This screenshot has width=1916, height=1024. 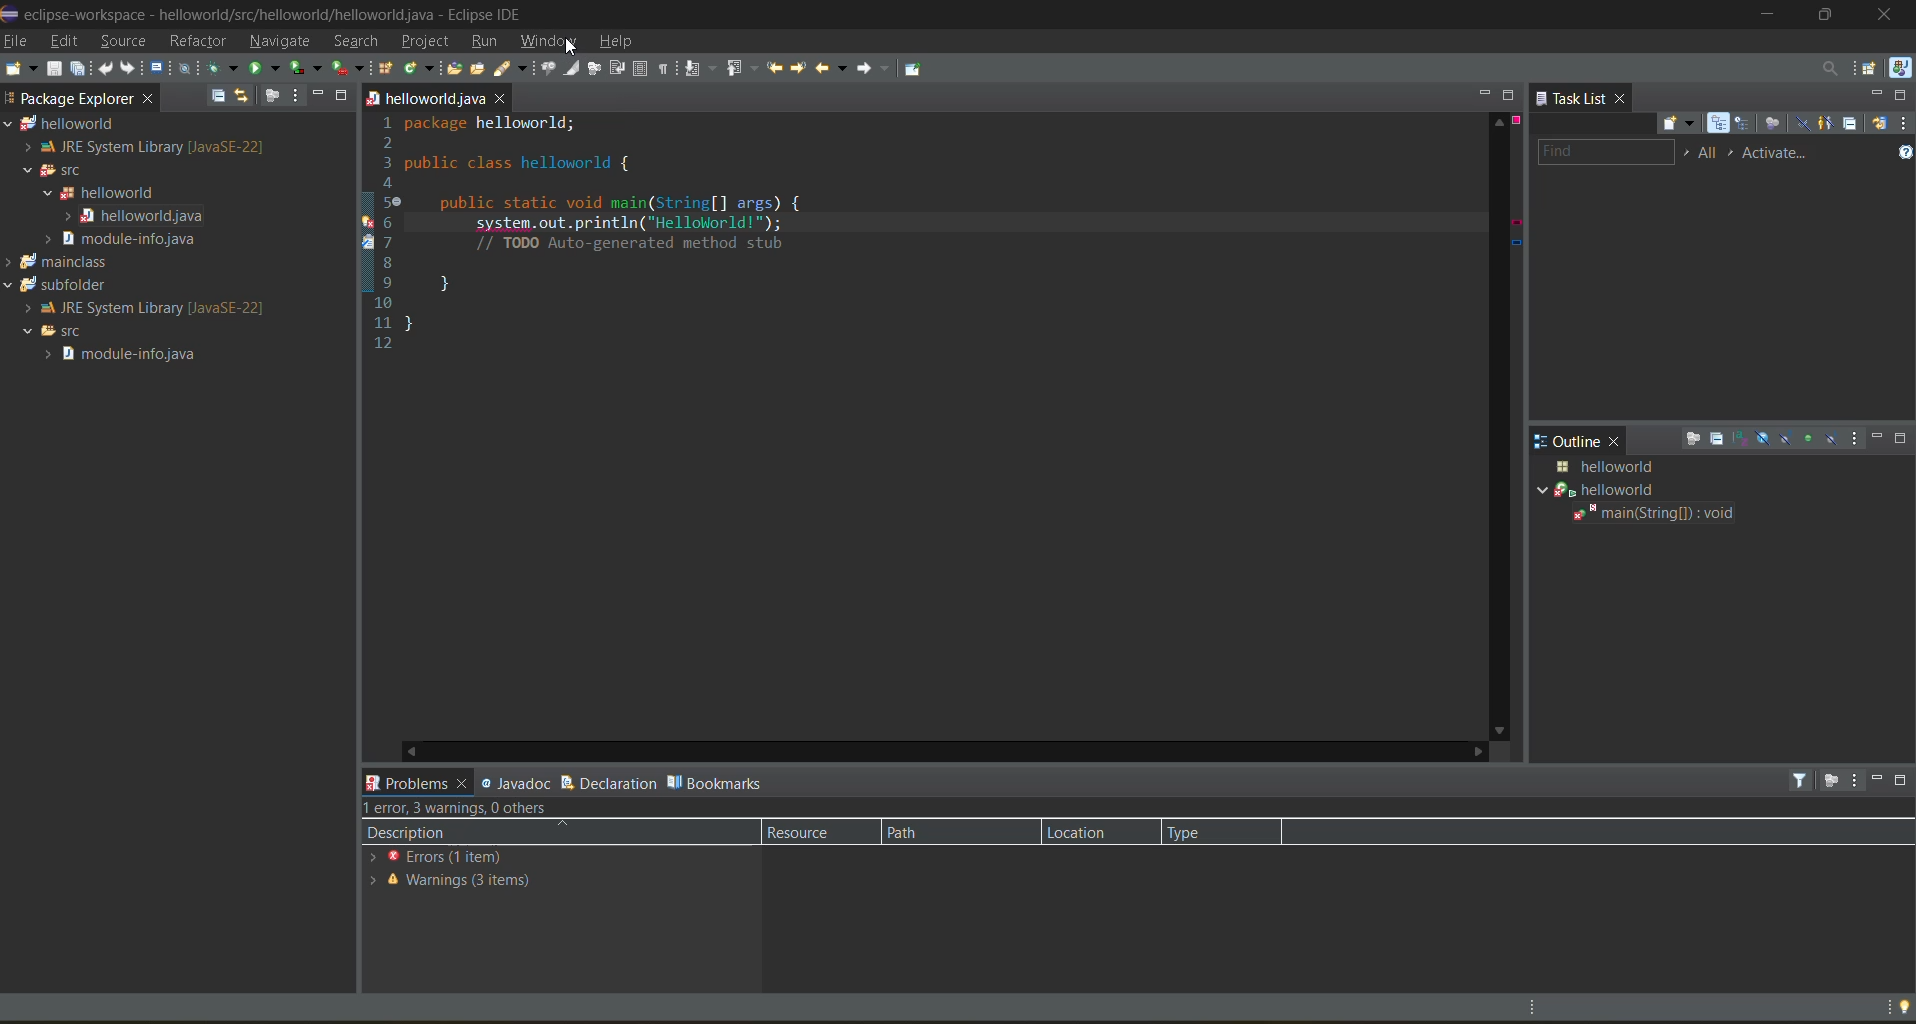 What do you see at coordinates (419, 70) in the screenshot?
I see `new java class` at bounding box center [419, 70].